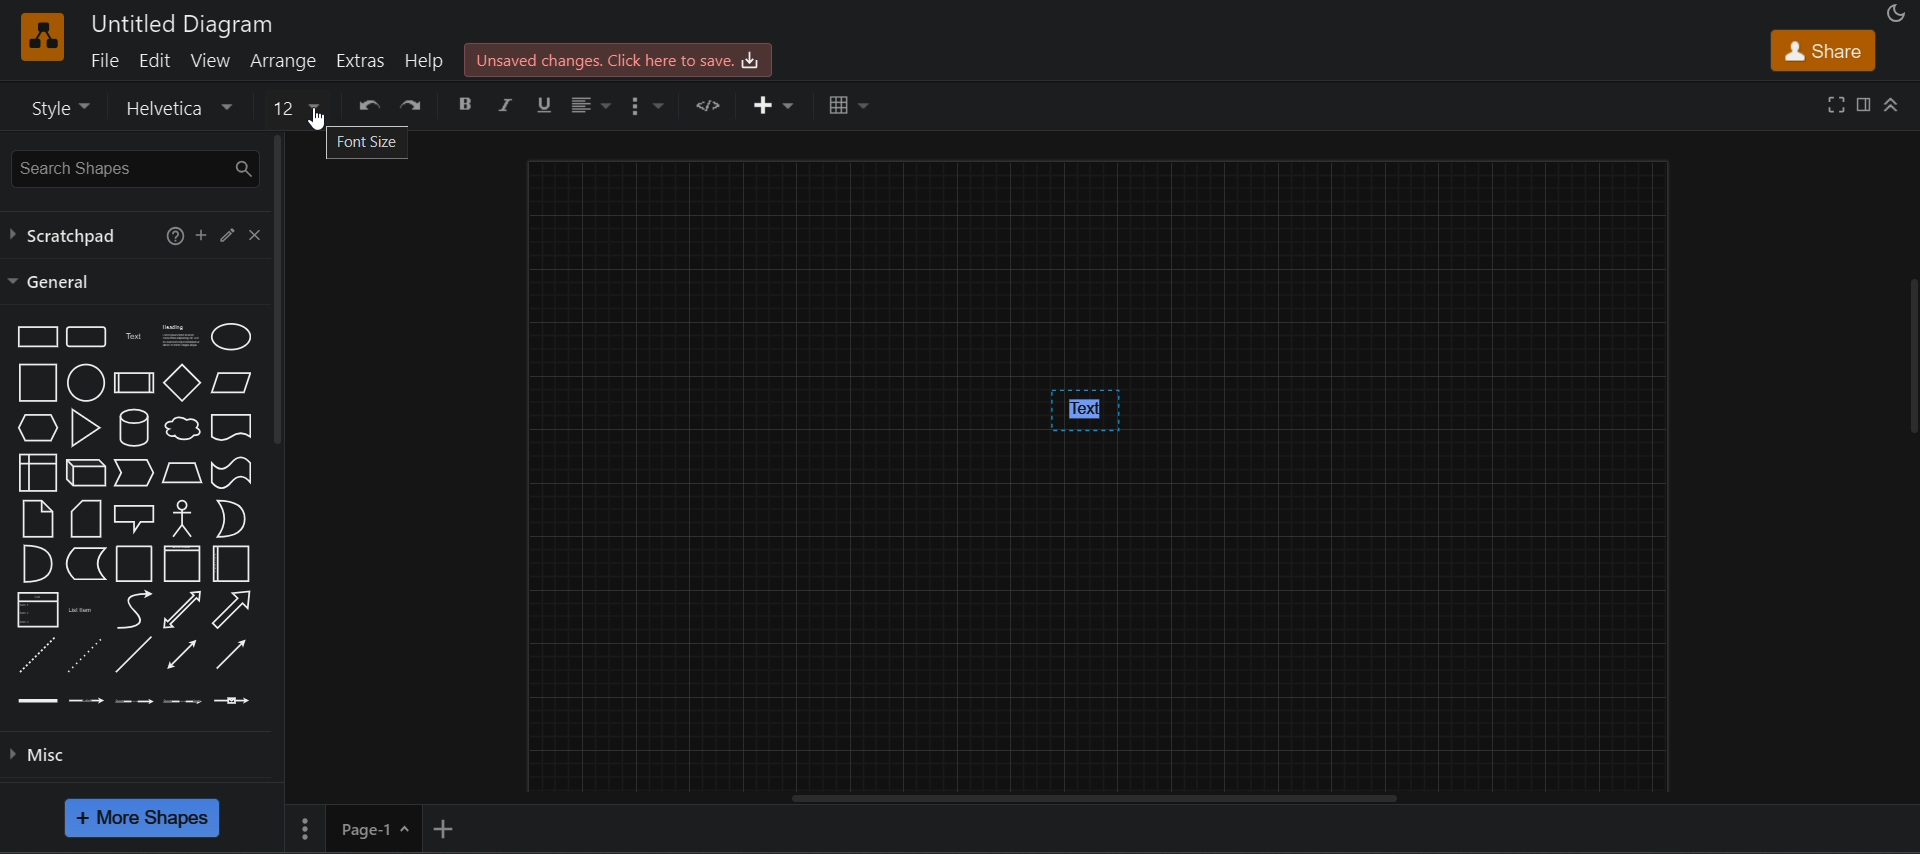 The width and height of the screenshot is (1920, 854). What do you see at coordinates (86, 382) in the screenshot?
I see `Circle` at bounding box center [86, 382].